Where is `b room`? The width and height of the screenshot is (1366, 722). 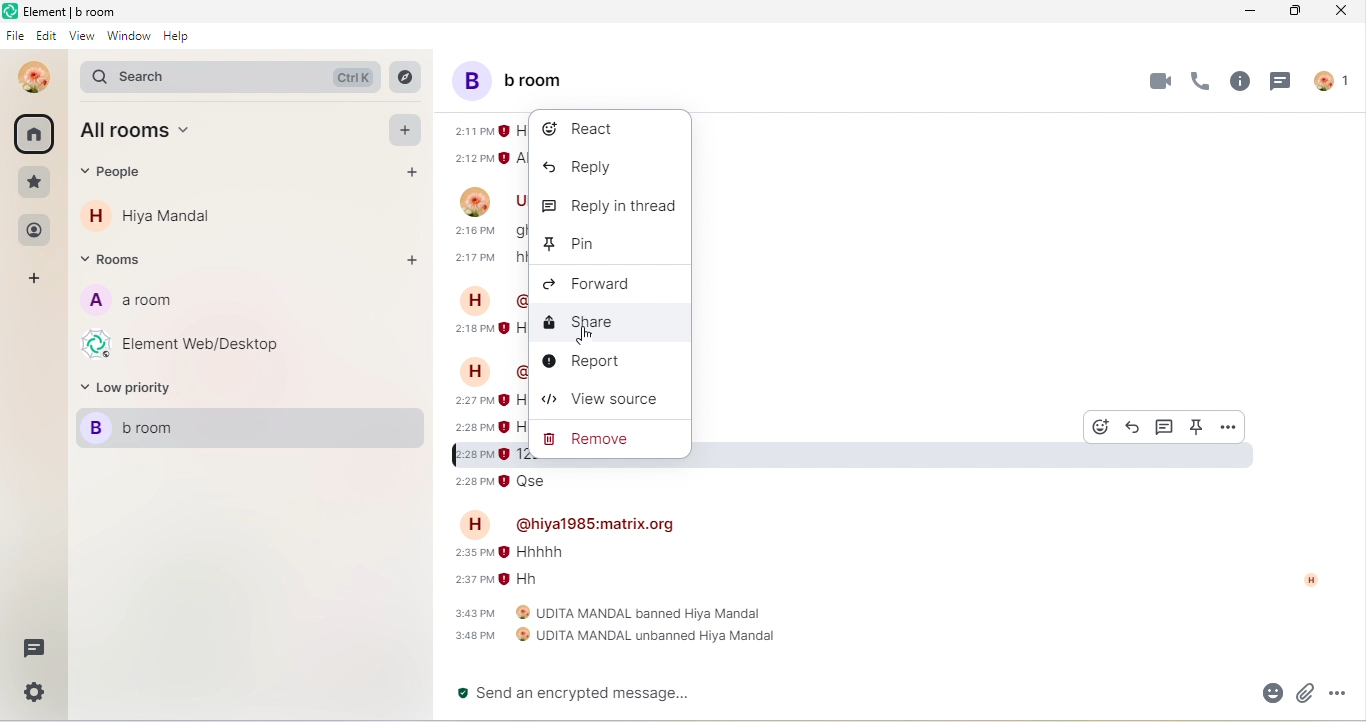
b room is located at coordinates (246, 428).